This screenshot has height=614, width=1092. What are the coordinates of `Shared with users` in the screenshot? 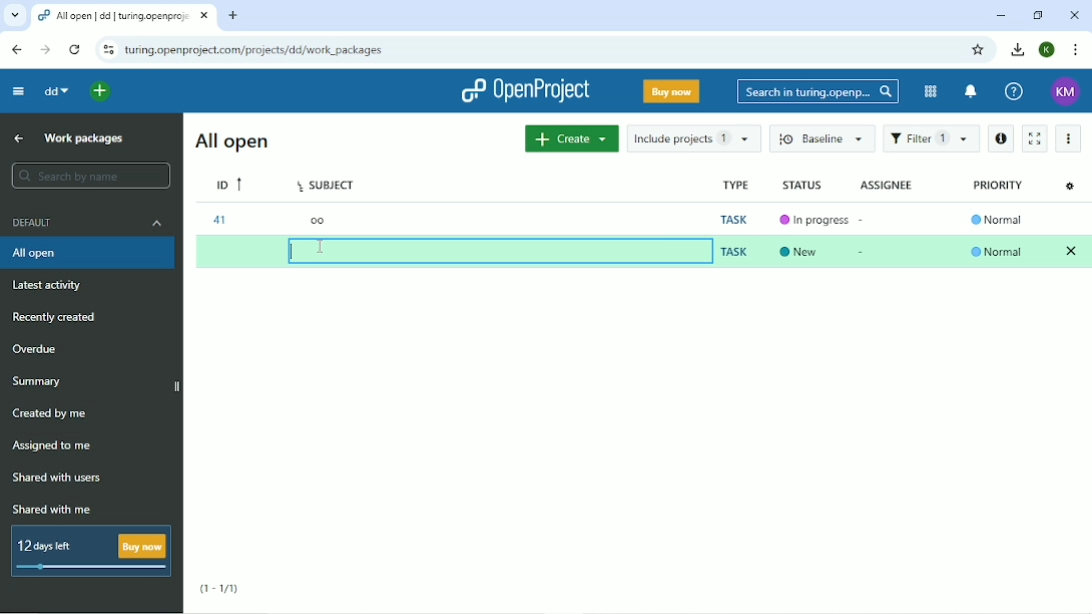 It's located at (58, 477).